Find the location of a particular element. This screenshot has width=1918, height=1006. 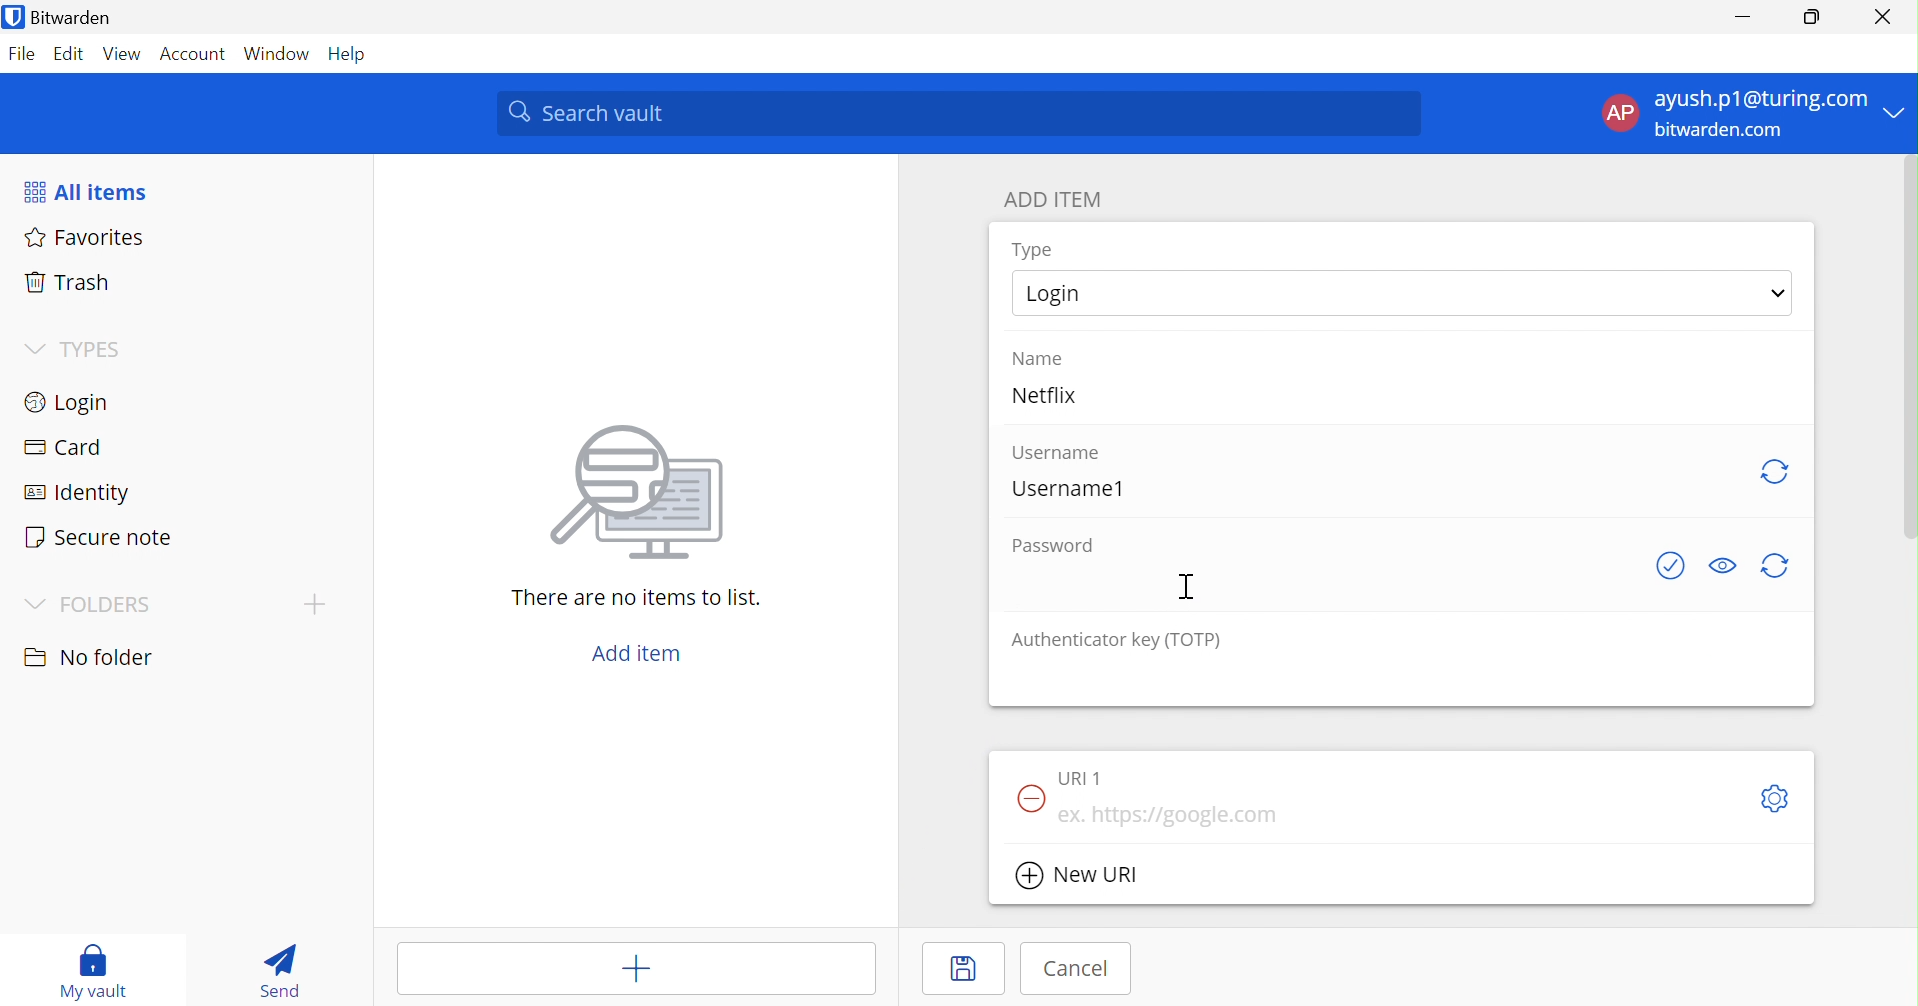

scrollbar is located at coordinates (1910, 346).